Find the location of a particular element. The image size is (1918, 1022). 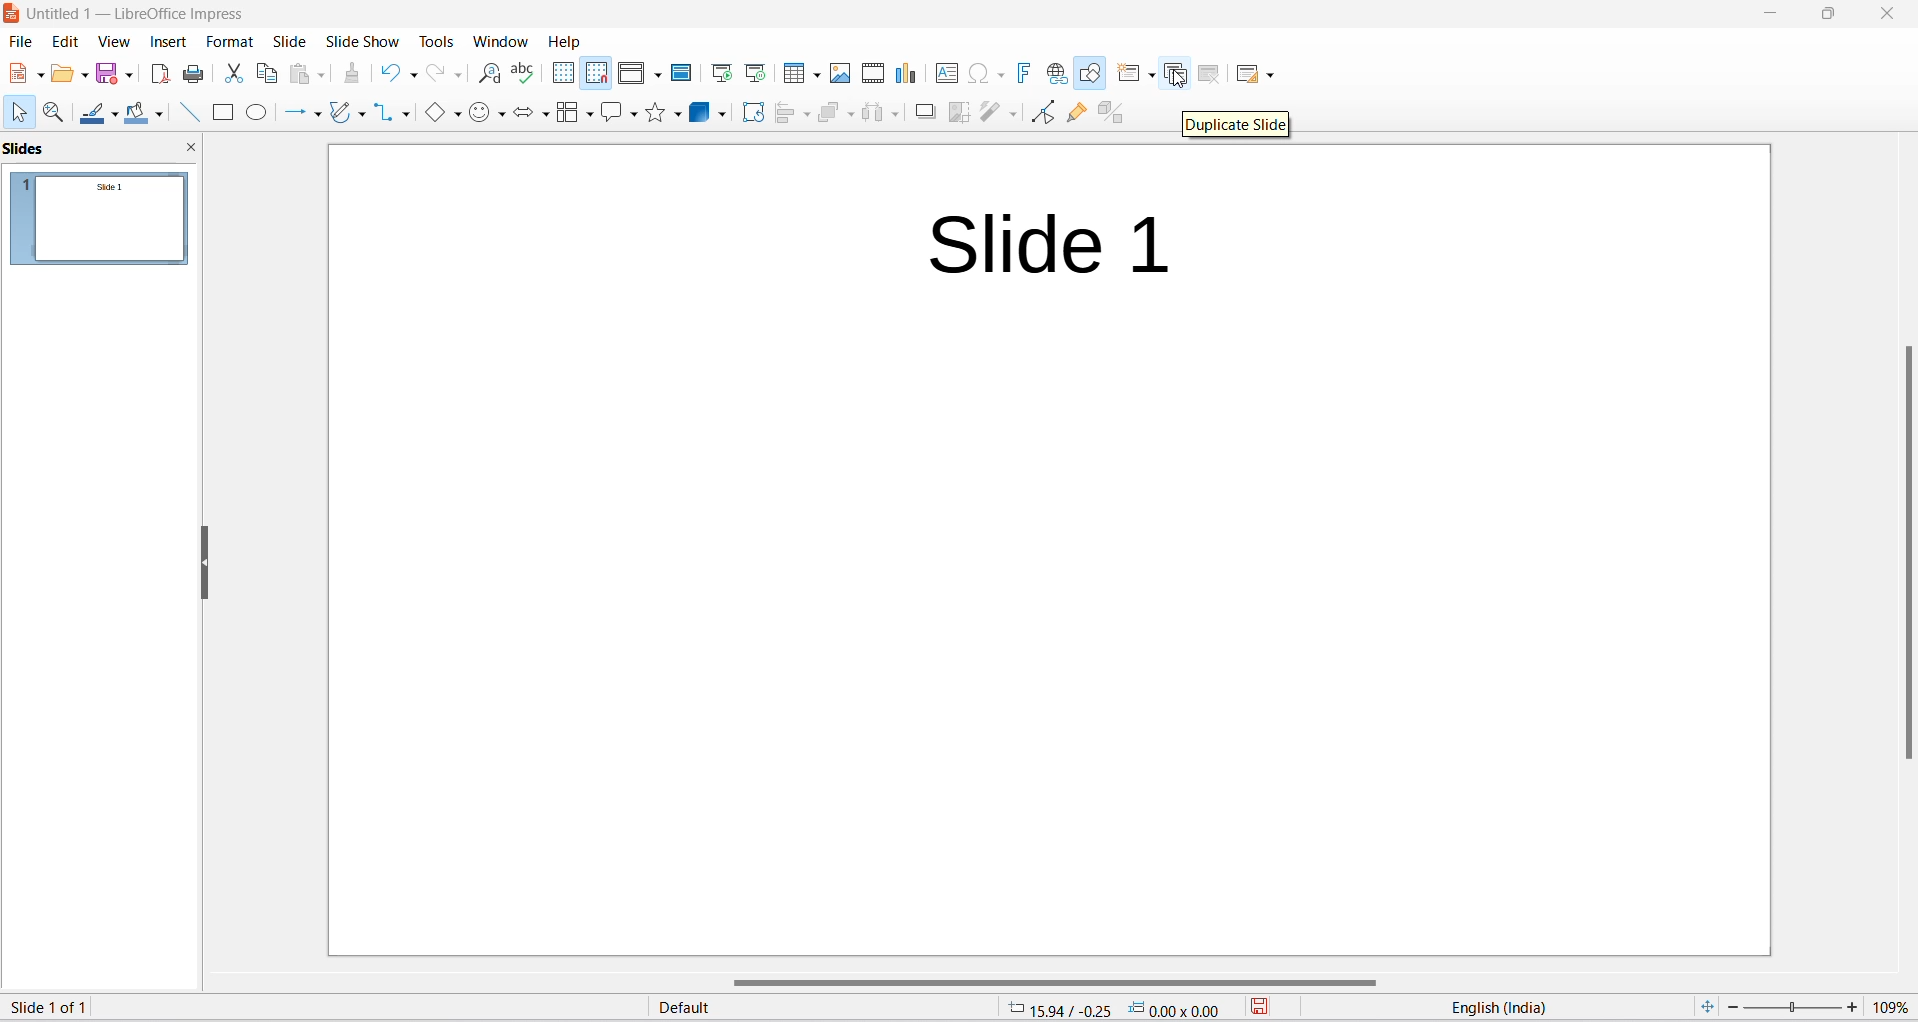

Help is located at coordinates (565, 41).